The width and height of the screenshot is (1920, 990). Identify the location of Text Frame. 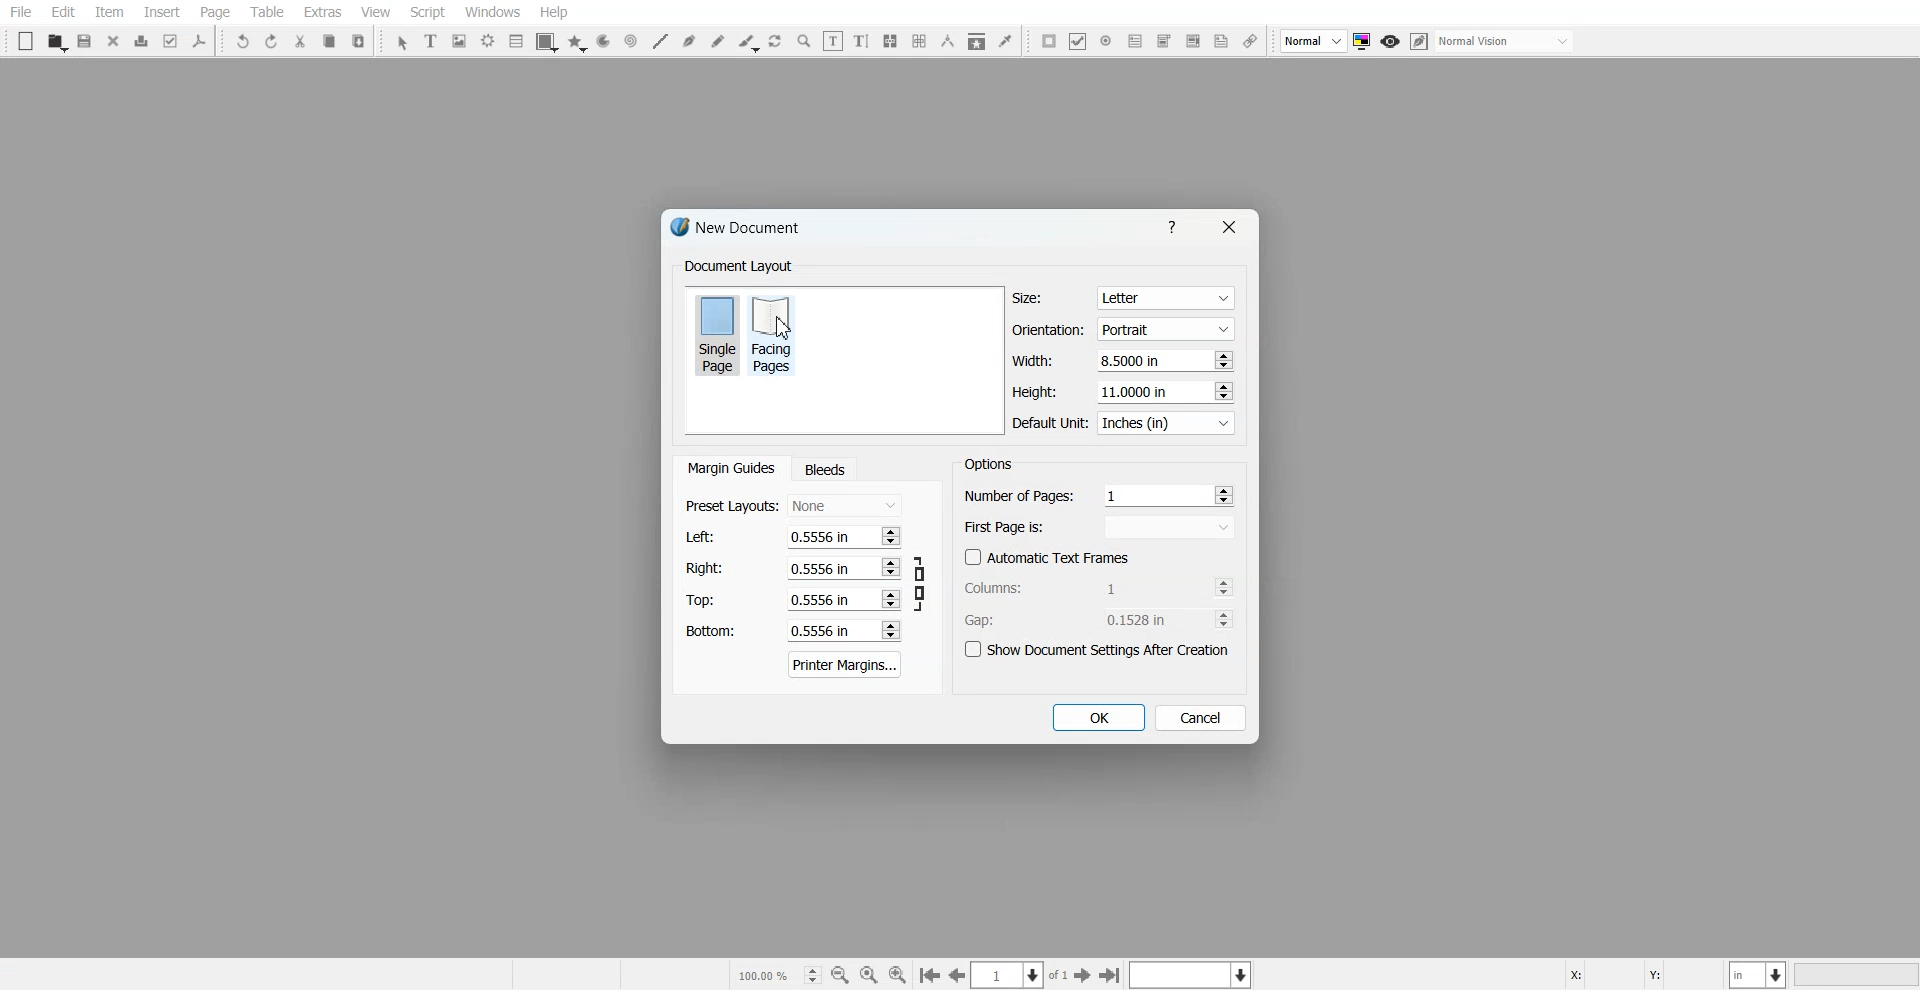
(432, 40).